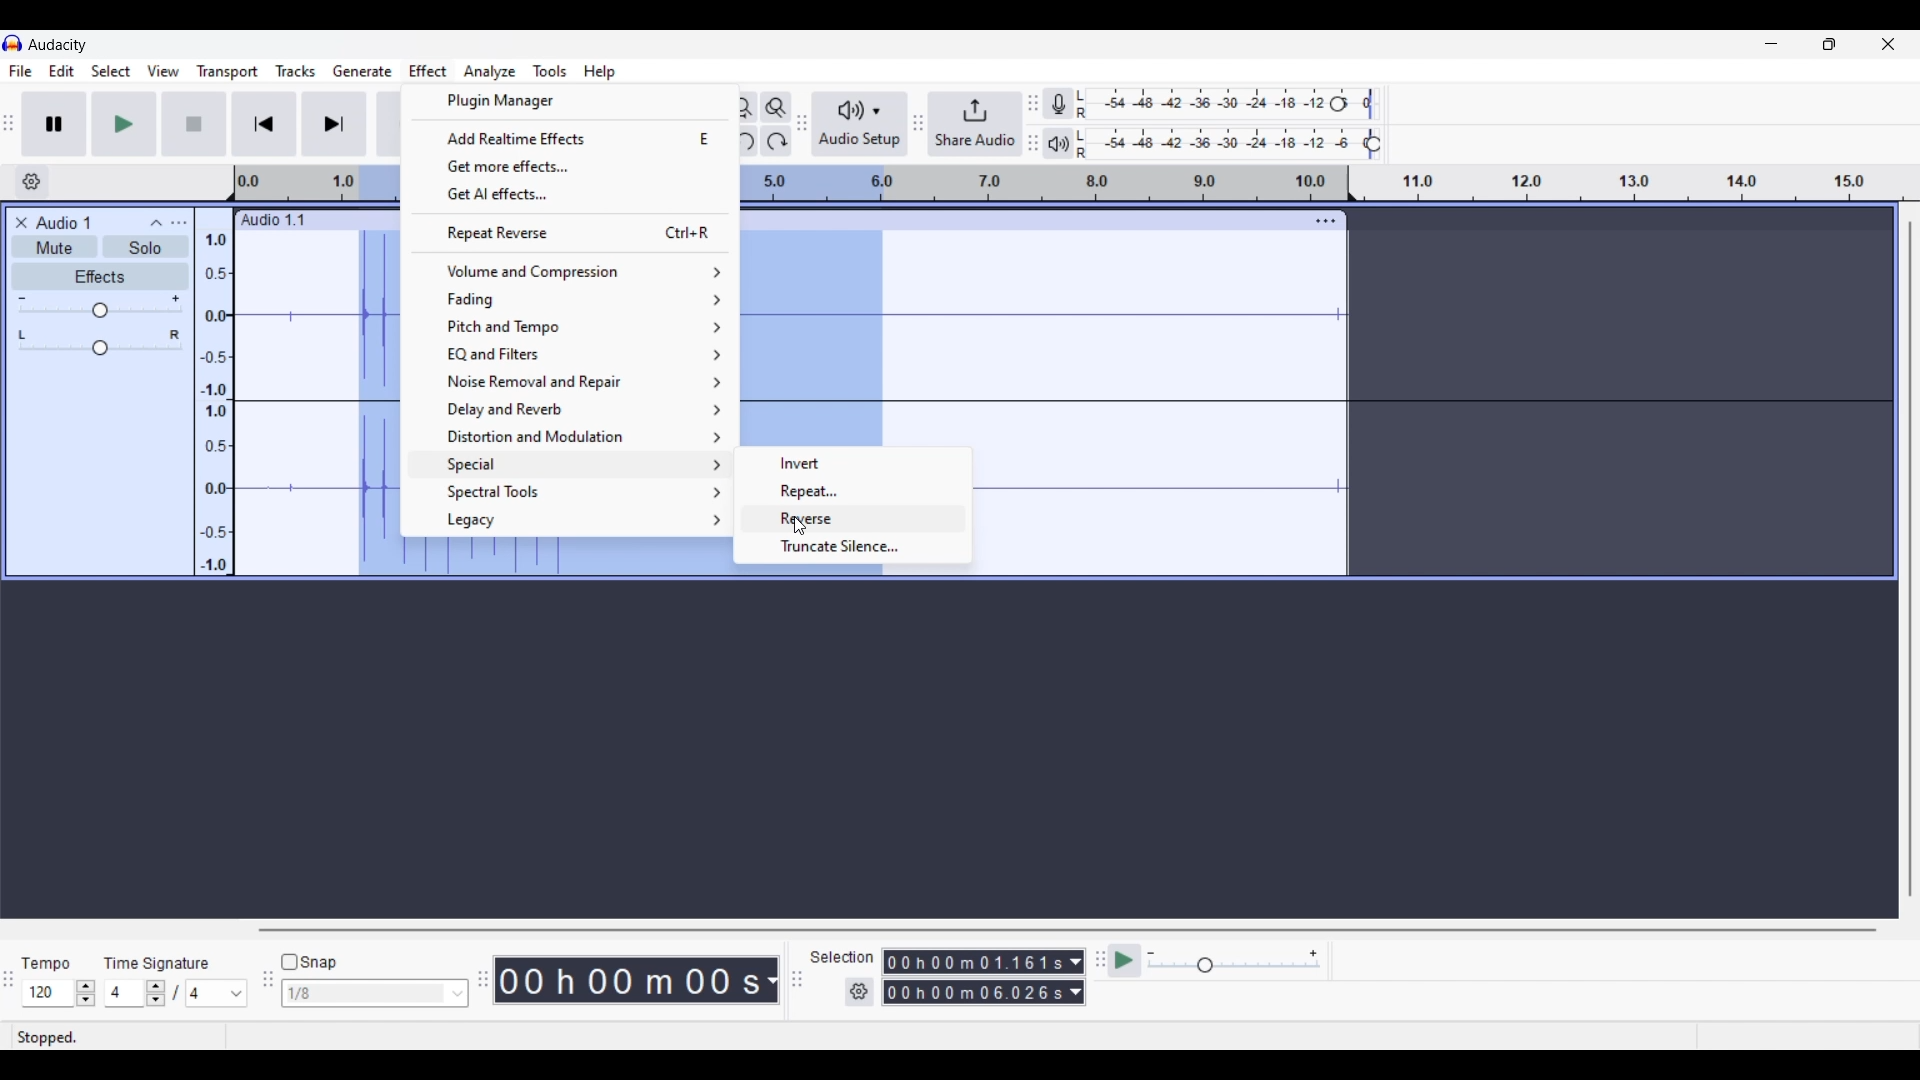  I want to click on Increase/Decrease time signature, so click(155, 993).